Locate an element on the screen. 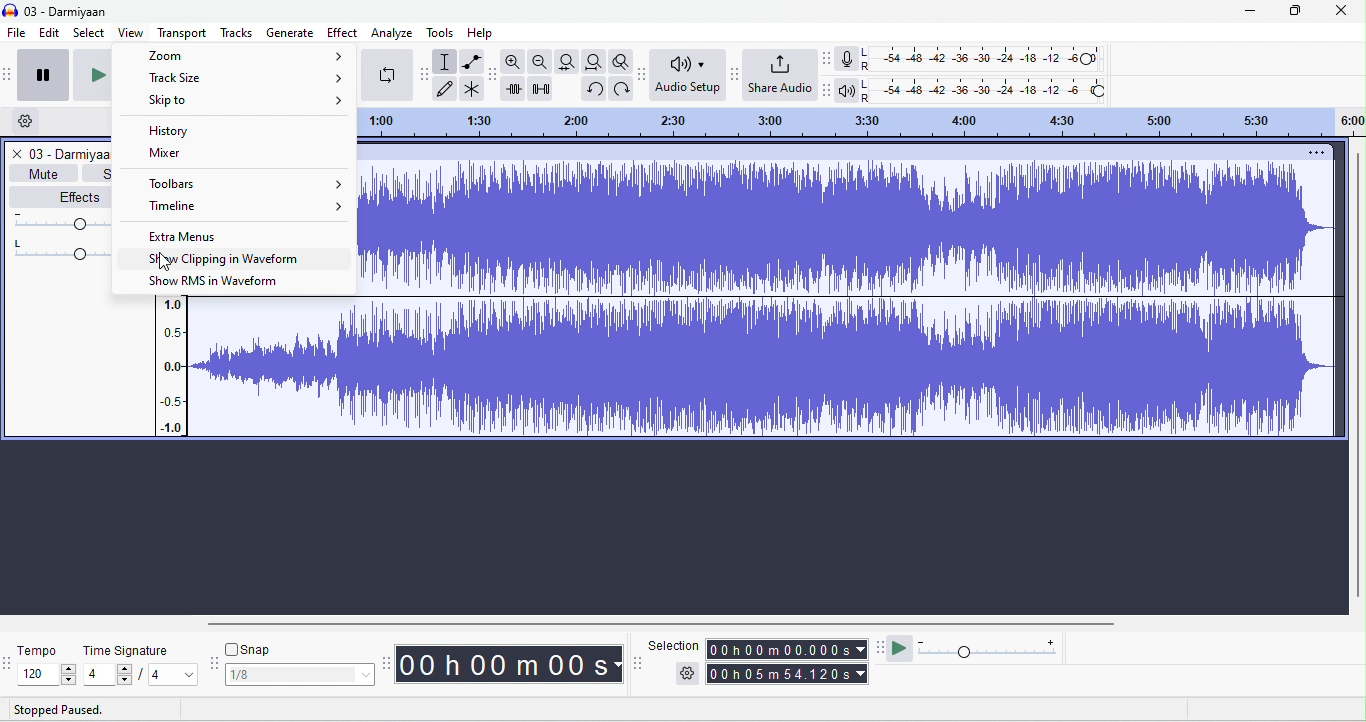 This screenshot has height=722, width=1366. draw is located at coordinates (447, 88).